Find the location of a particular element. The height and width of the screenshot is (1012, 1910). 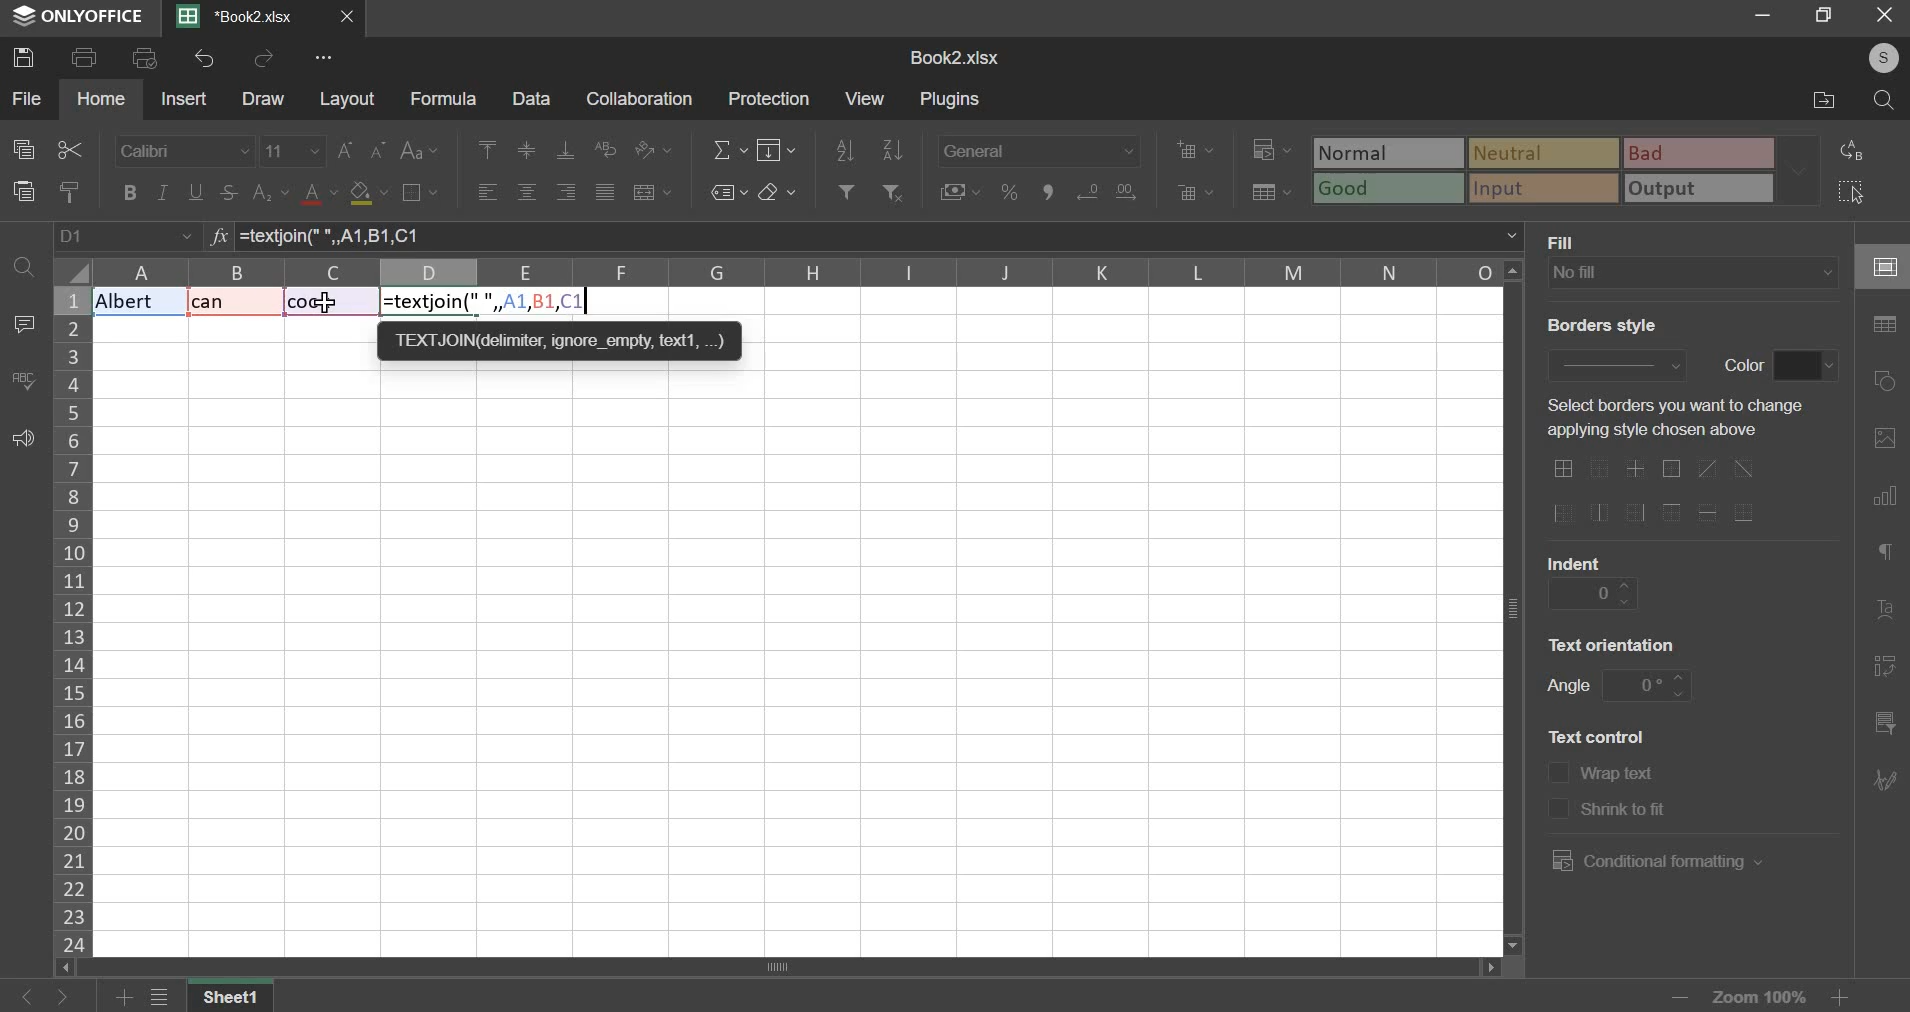

fill color is located at coordinates (368, 194).